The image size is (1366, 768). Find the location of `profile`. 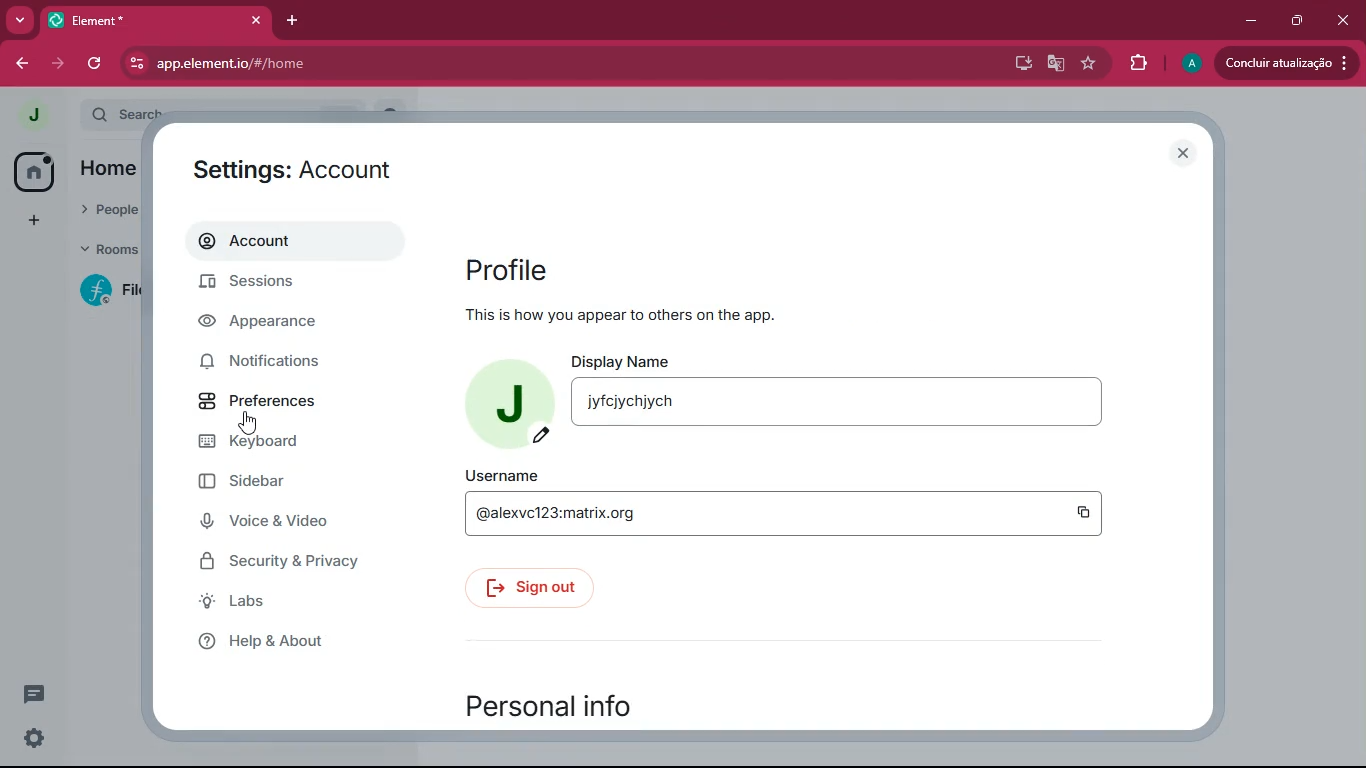

profile is located at coordinates (1191, 64).